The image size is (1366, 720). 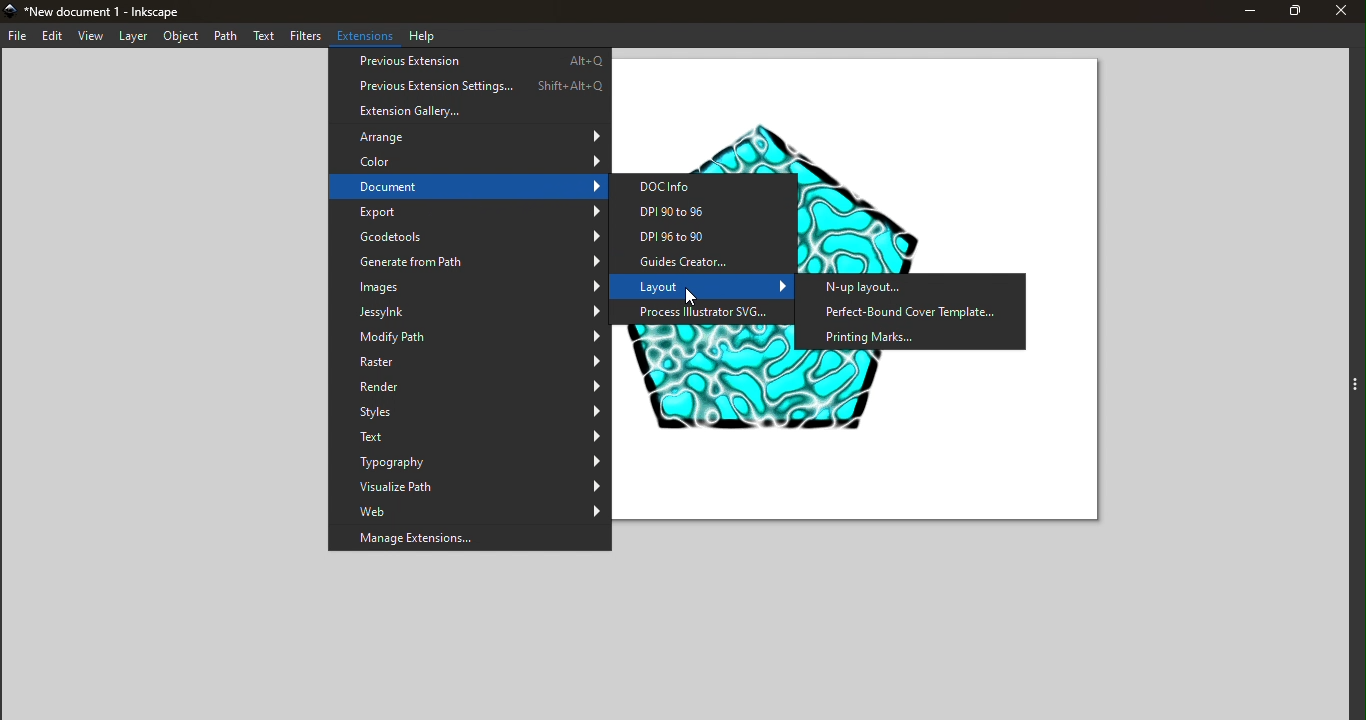 I want to click on Text, so click(x=470, y=437).